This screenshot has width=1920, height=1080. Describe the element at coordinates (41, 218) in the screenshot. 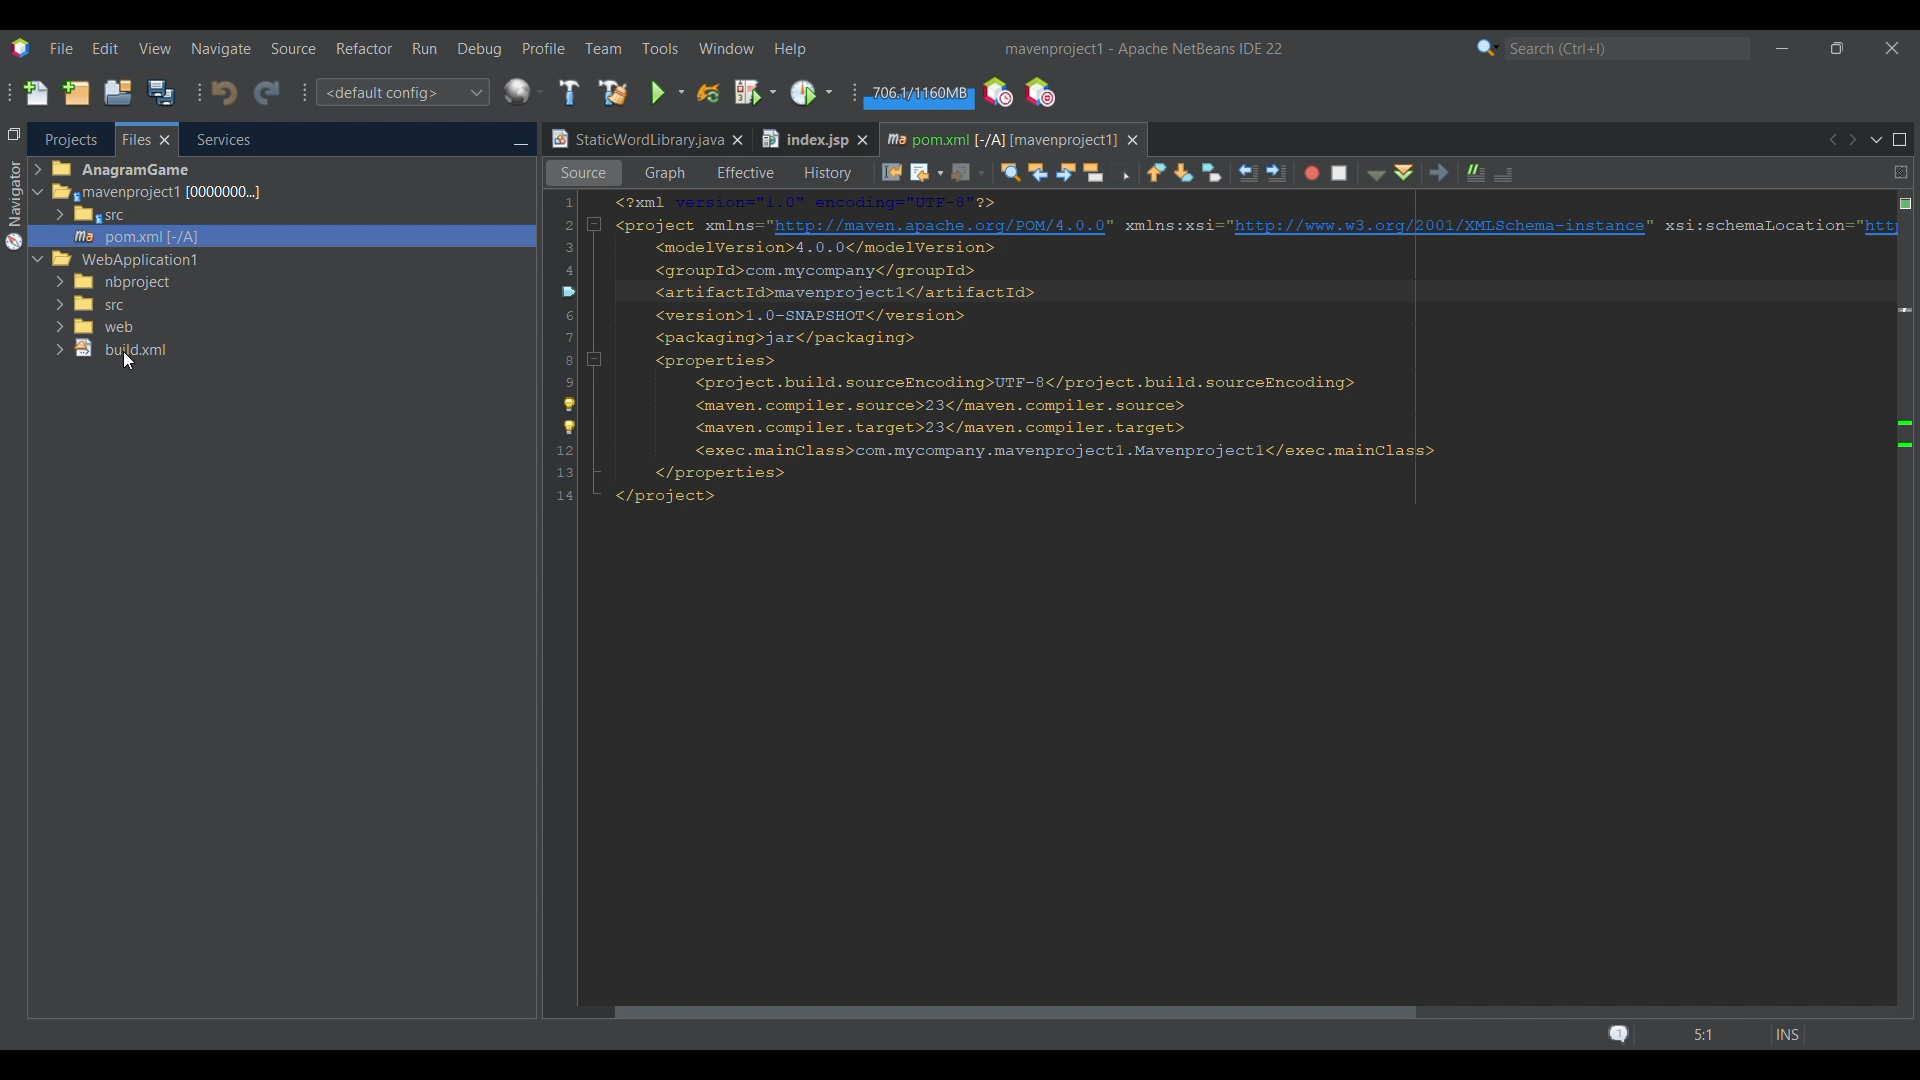

I see `Expand` at that location.